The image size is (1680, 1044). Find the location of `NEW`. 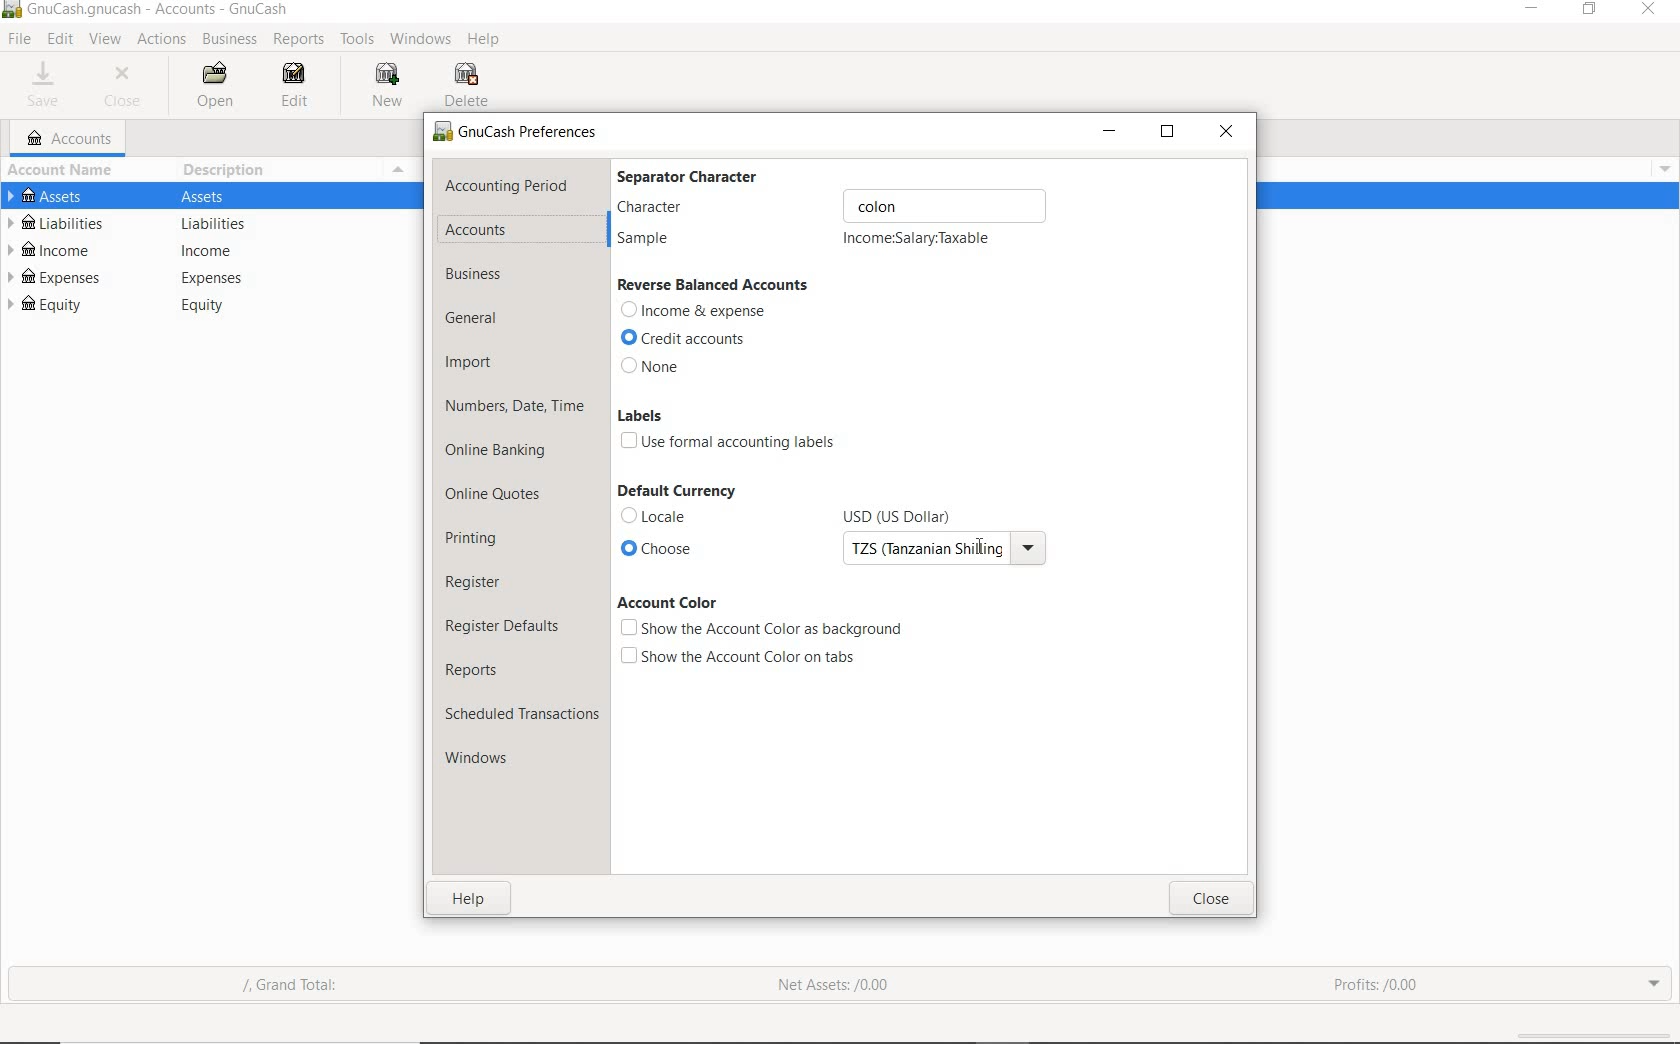

NEW is located at coordinates (388, 86).